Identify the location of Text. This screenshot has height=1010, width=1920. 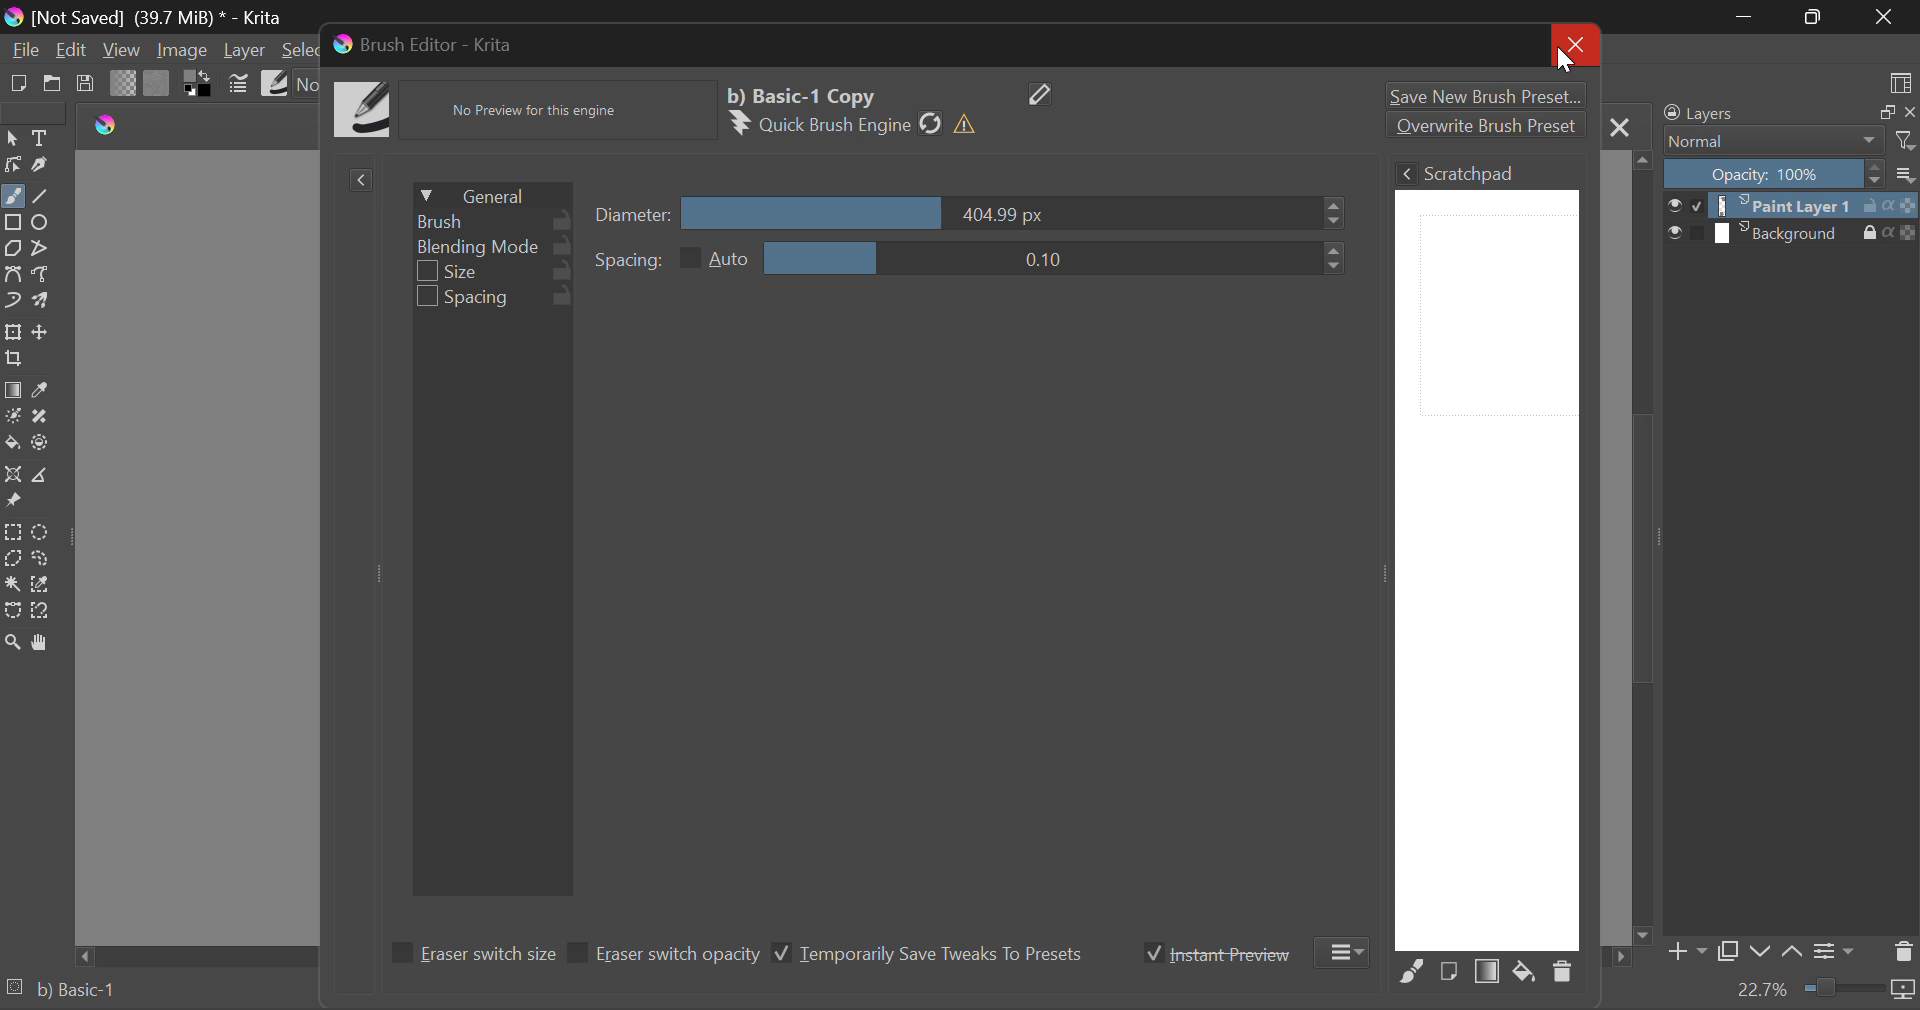
(40, 139).